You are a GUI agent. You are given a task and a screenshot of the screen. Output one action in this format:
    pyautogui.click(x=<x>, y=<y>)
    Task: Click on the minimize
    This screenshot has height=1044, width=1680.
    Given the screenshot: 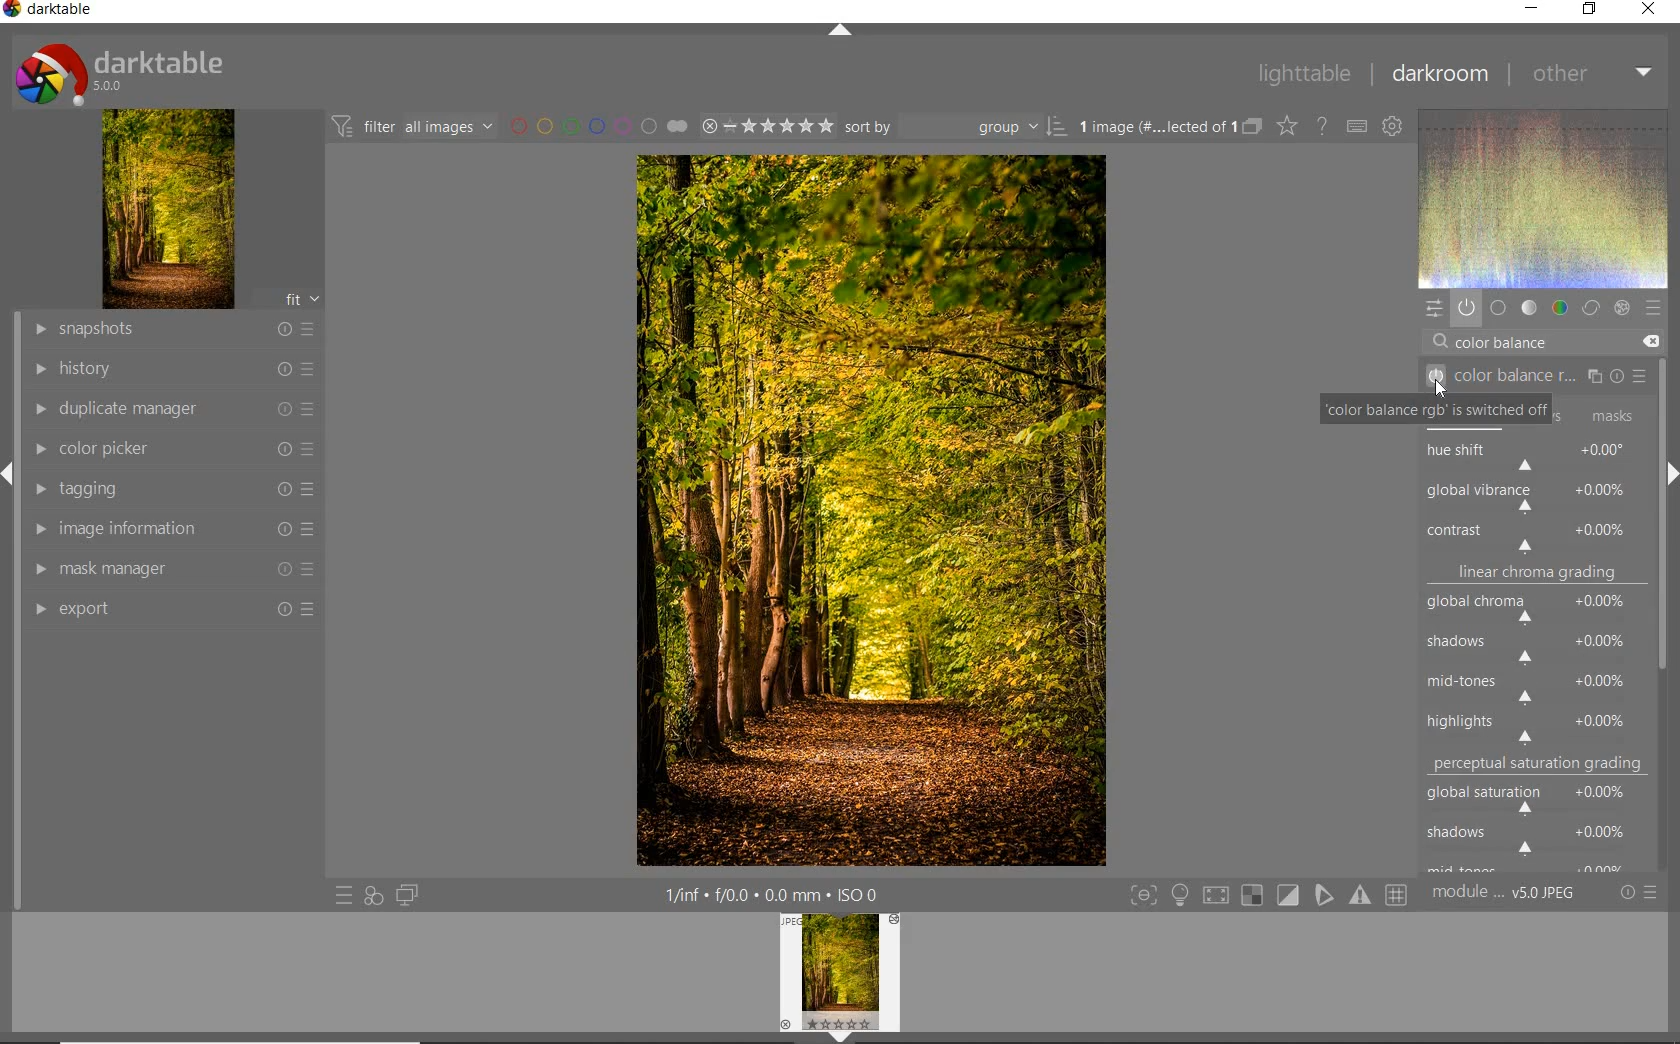 What is the action you would take?
    pyautogui.click(x=1533, y=7)
    